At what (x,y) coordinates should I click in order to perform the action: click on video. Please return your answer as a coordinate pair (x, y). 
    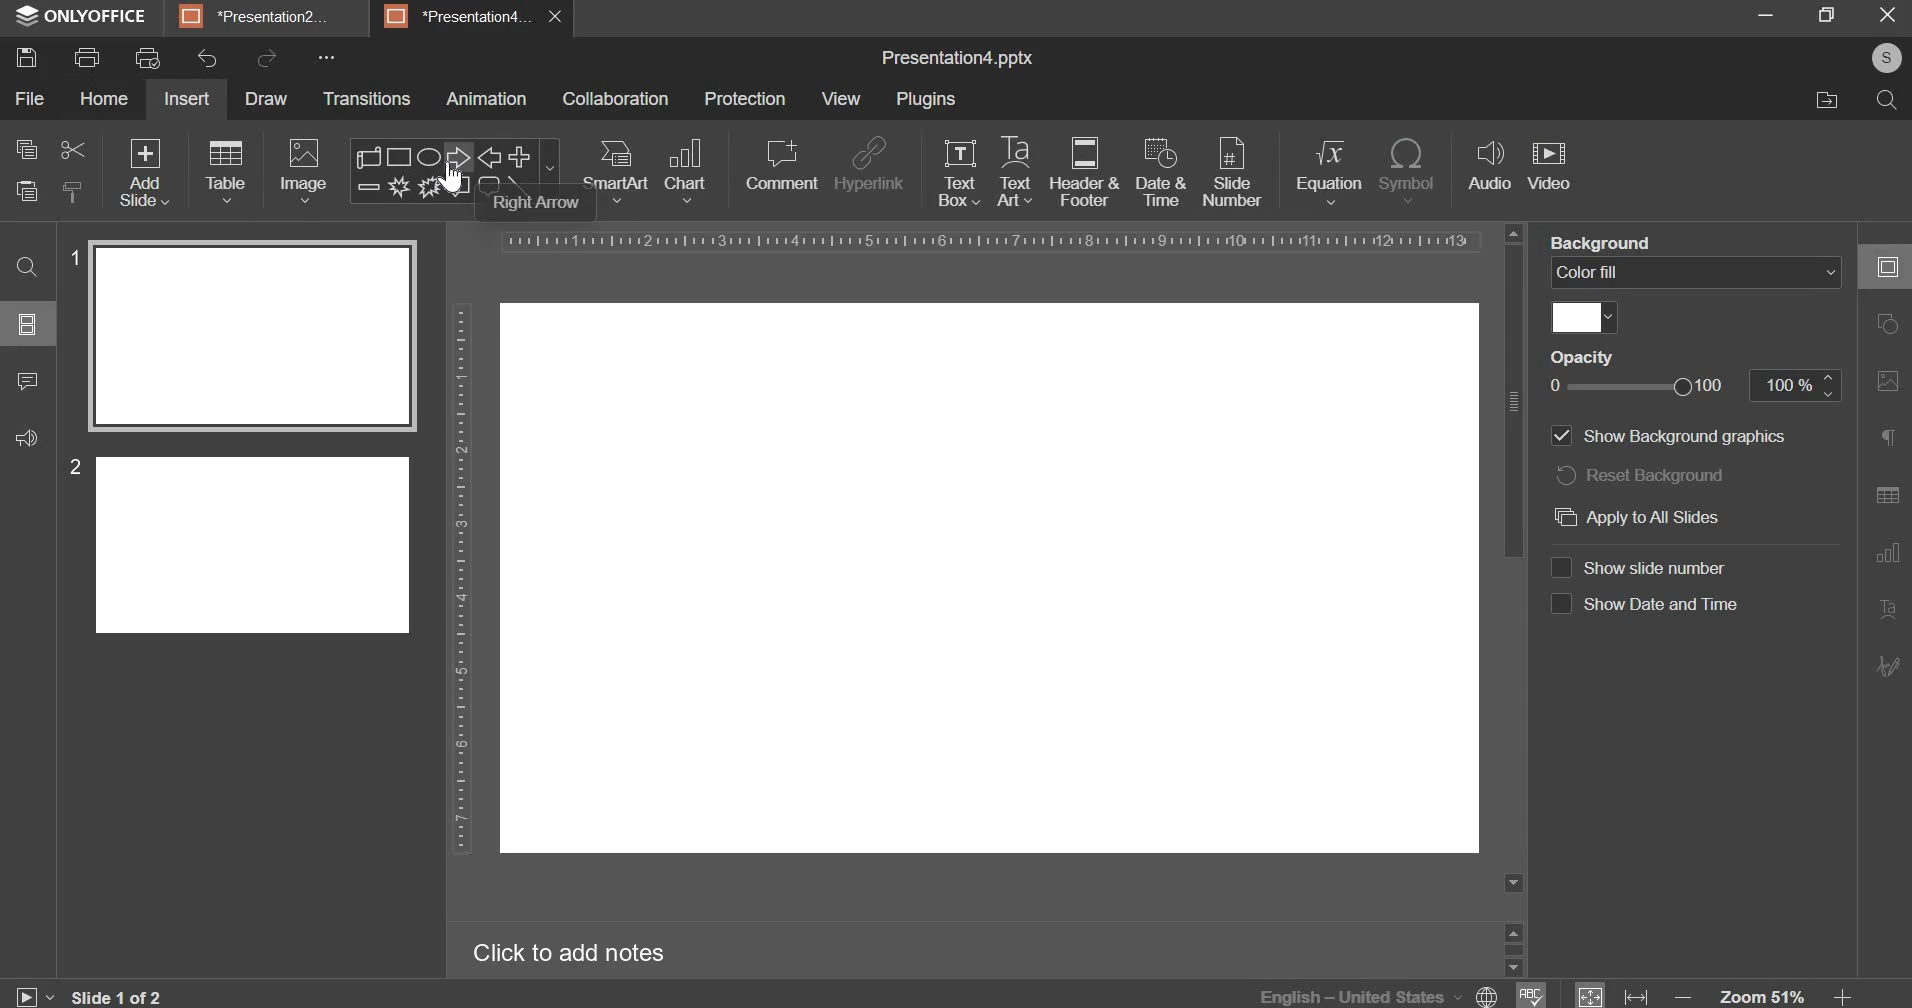
    Looking at the image, I should click on (1549, 164).